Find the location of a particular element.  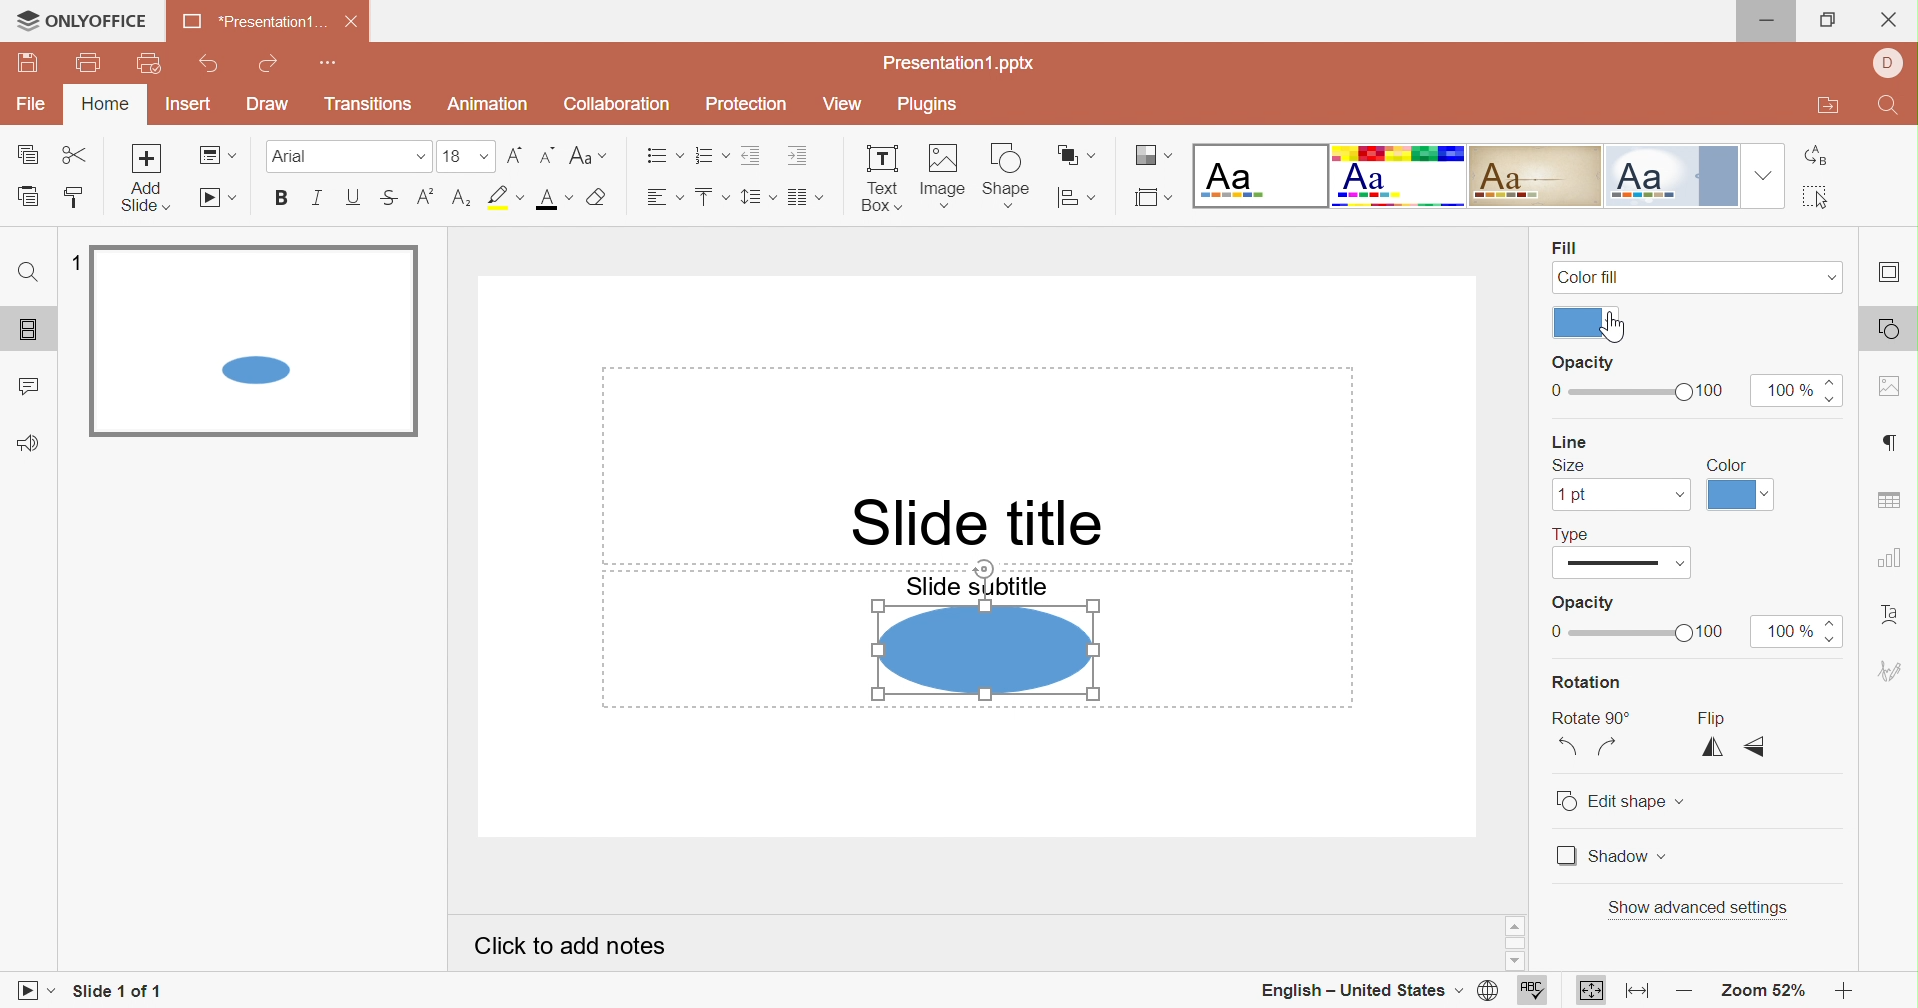

1pt is located at coordinates (1572, 494).